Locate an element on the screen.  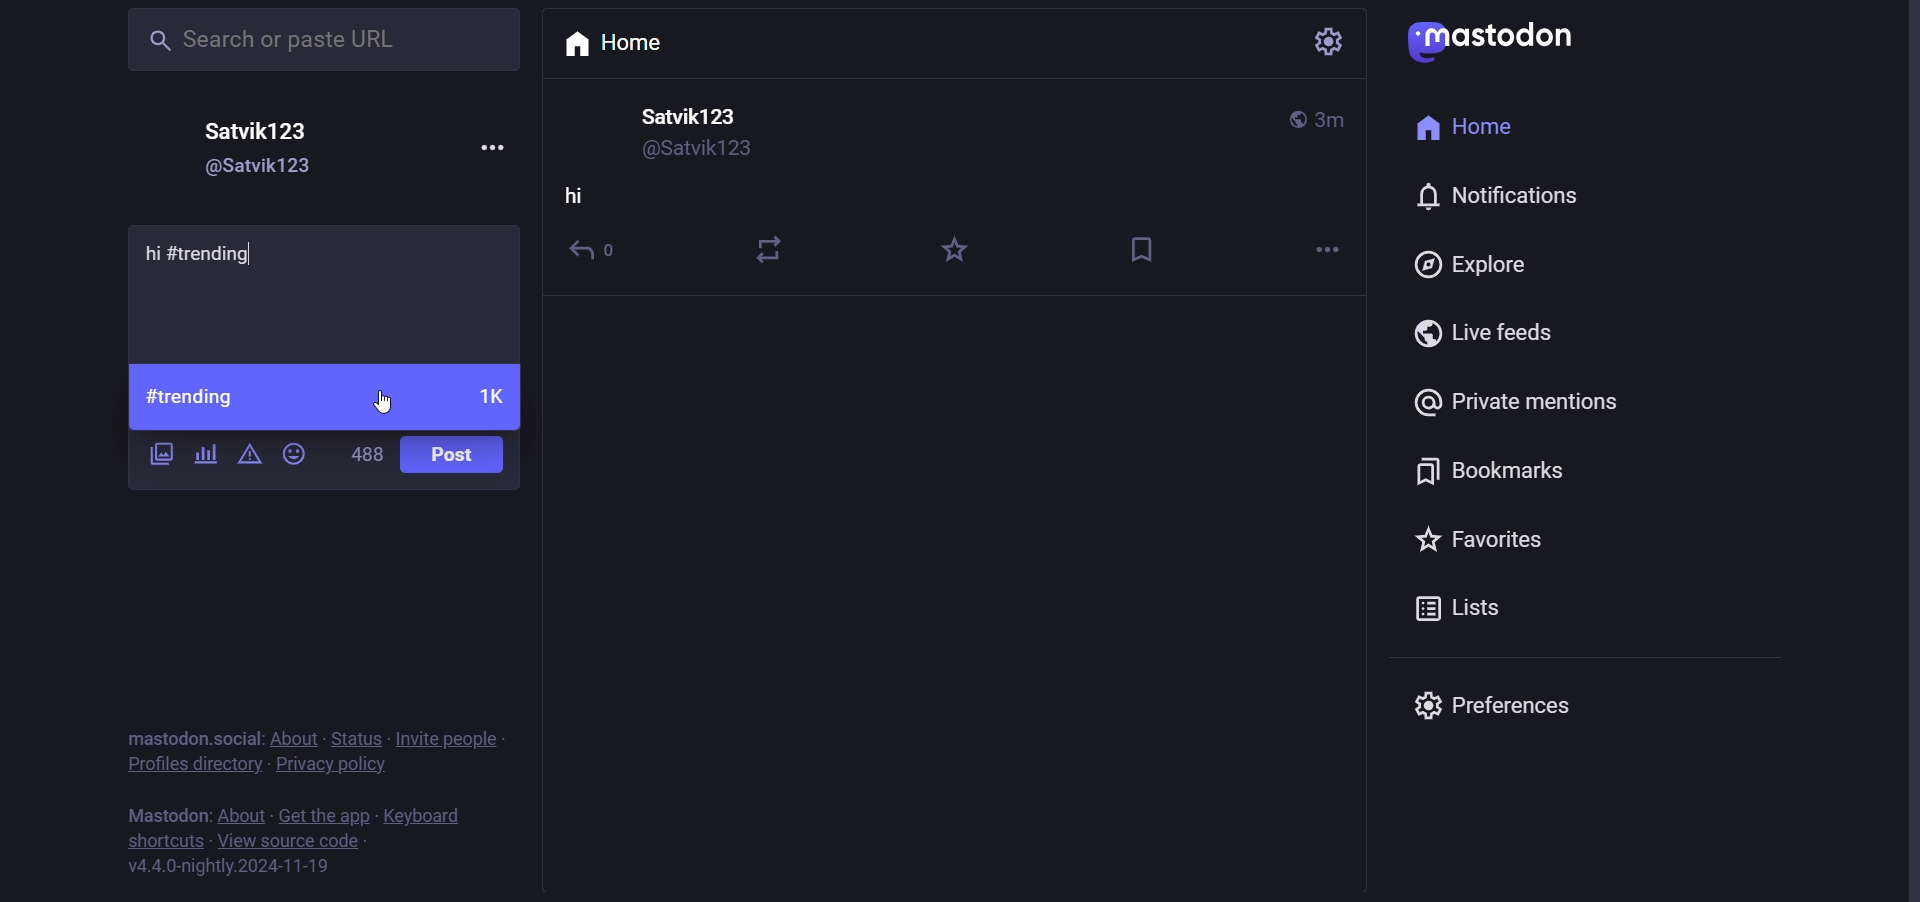
version is located at coordinates (227, 867).